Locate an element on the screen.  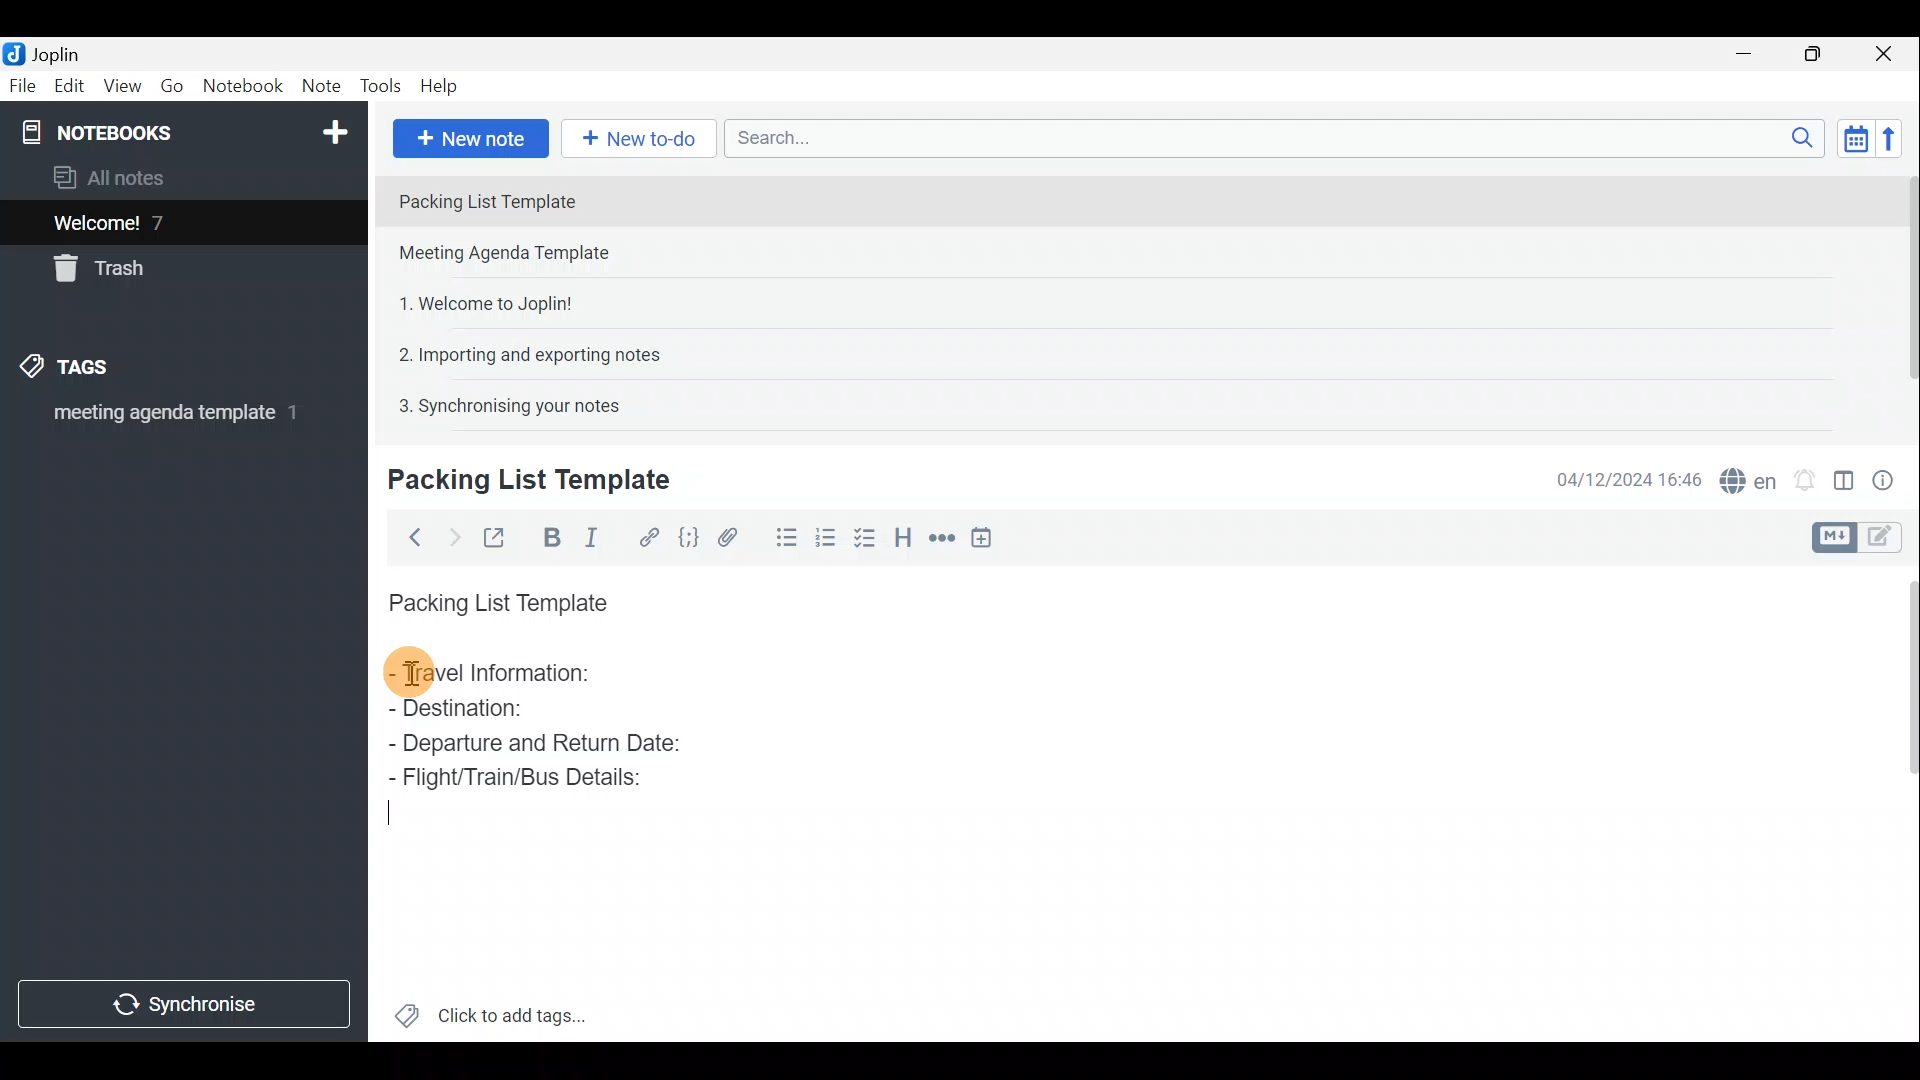
Cursor is located at coordinates (412, 820).